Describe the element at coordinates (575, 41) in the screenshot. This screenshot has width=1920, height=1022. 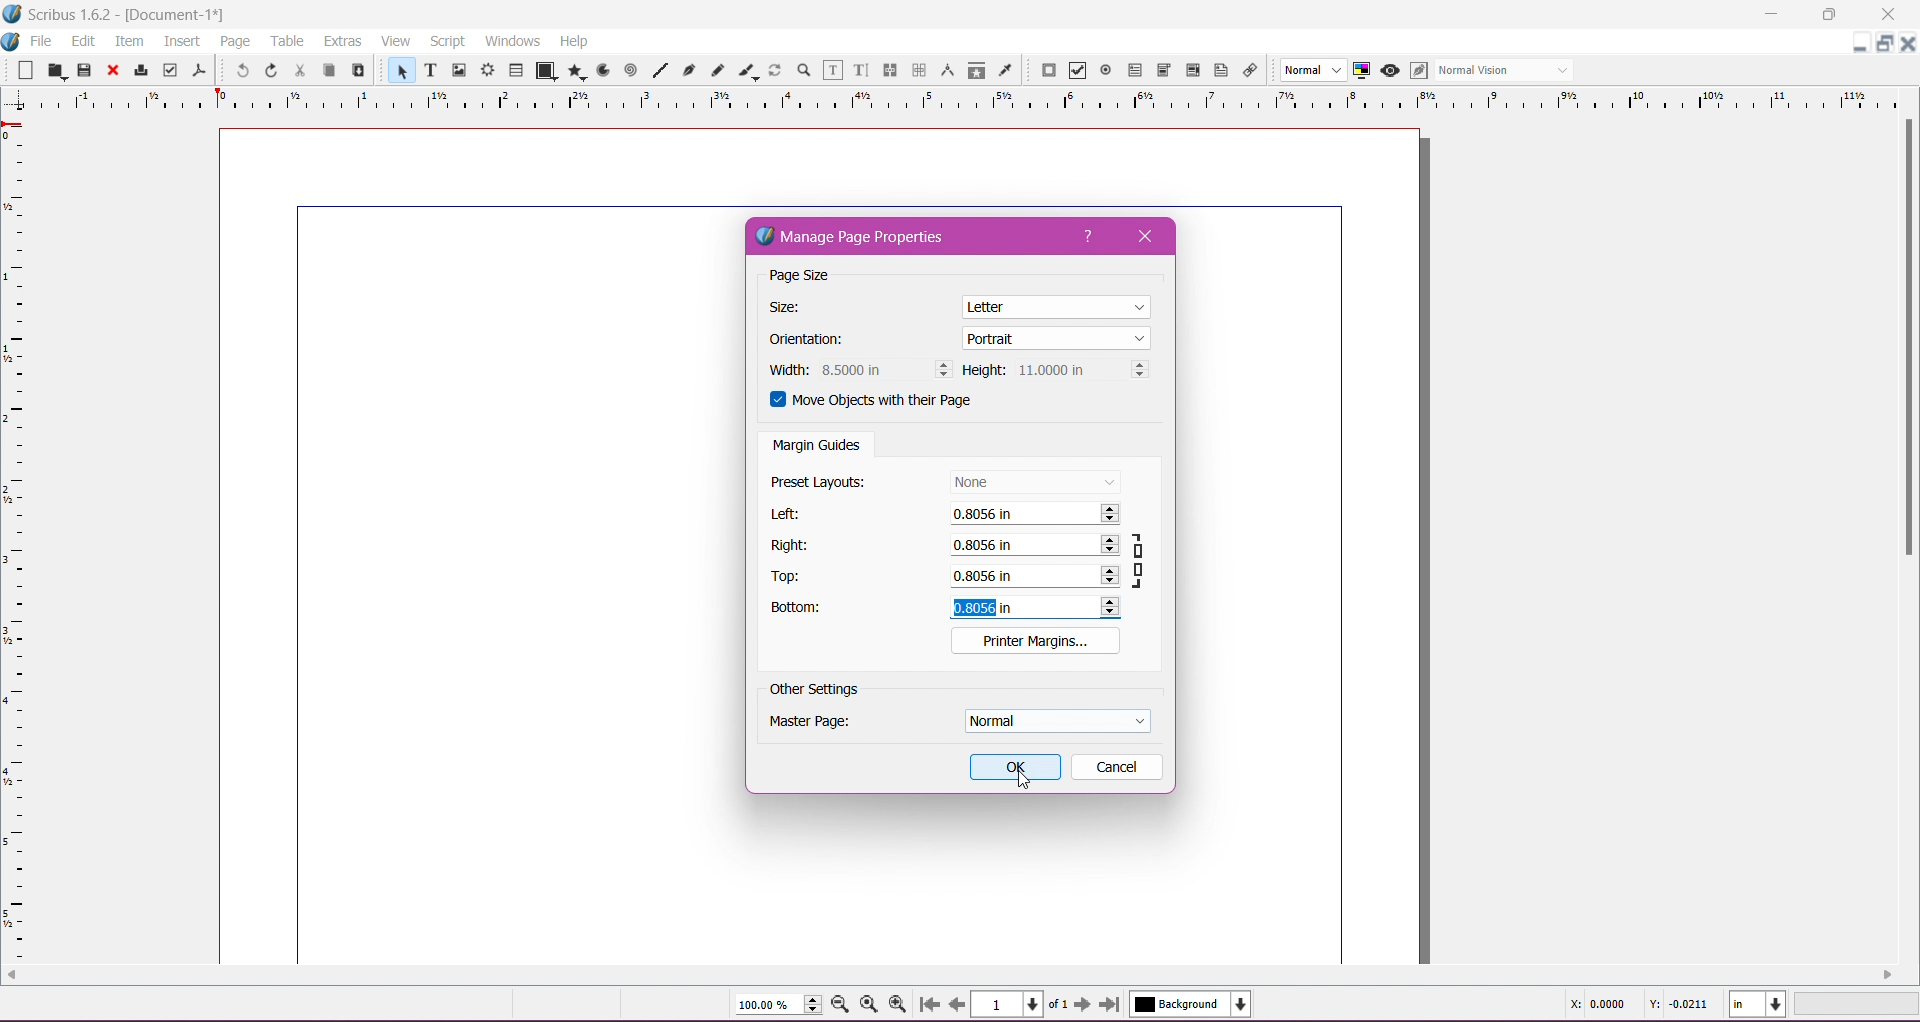
I see `Help` at that location.